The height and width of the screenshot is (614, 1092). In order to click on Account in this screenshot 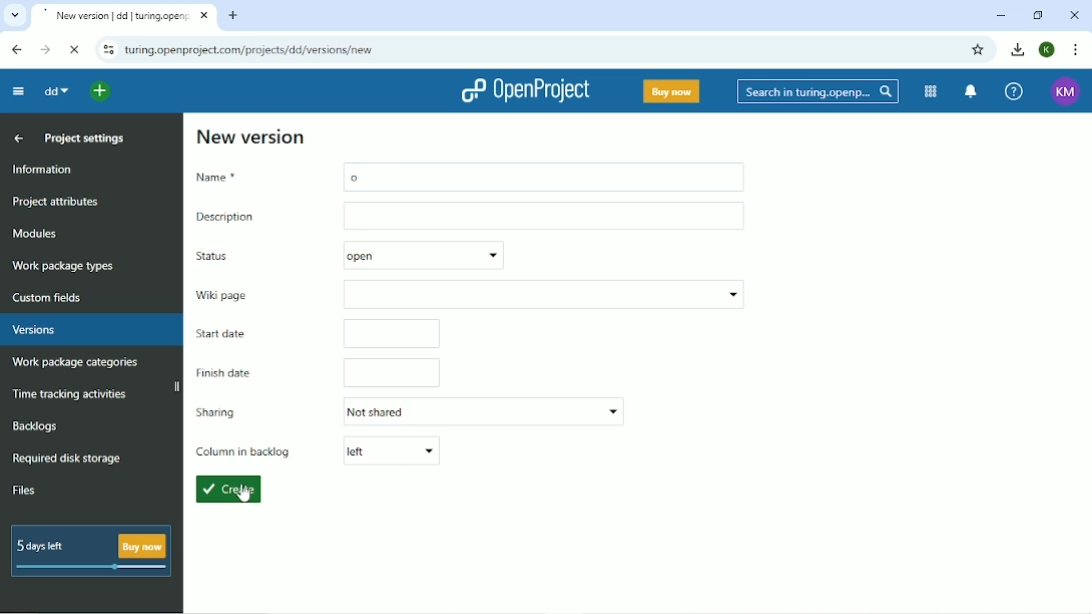, I will do `click(1066, 92)`.